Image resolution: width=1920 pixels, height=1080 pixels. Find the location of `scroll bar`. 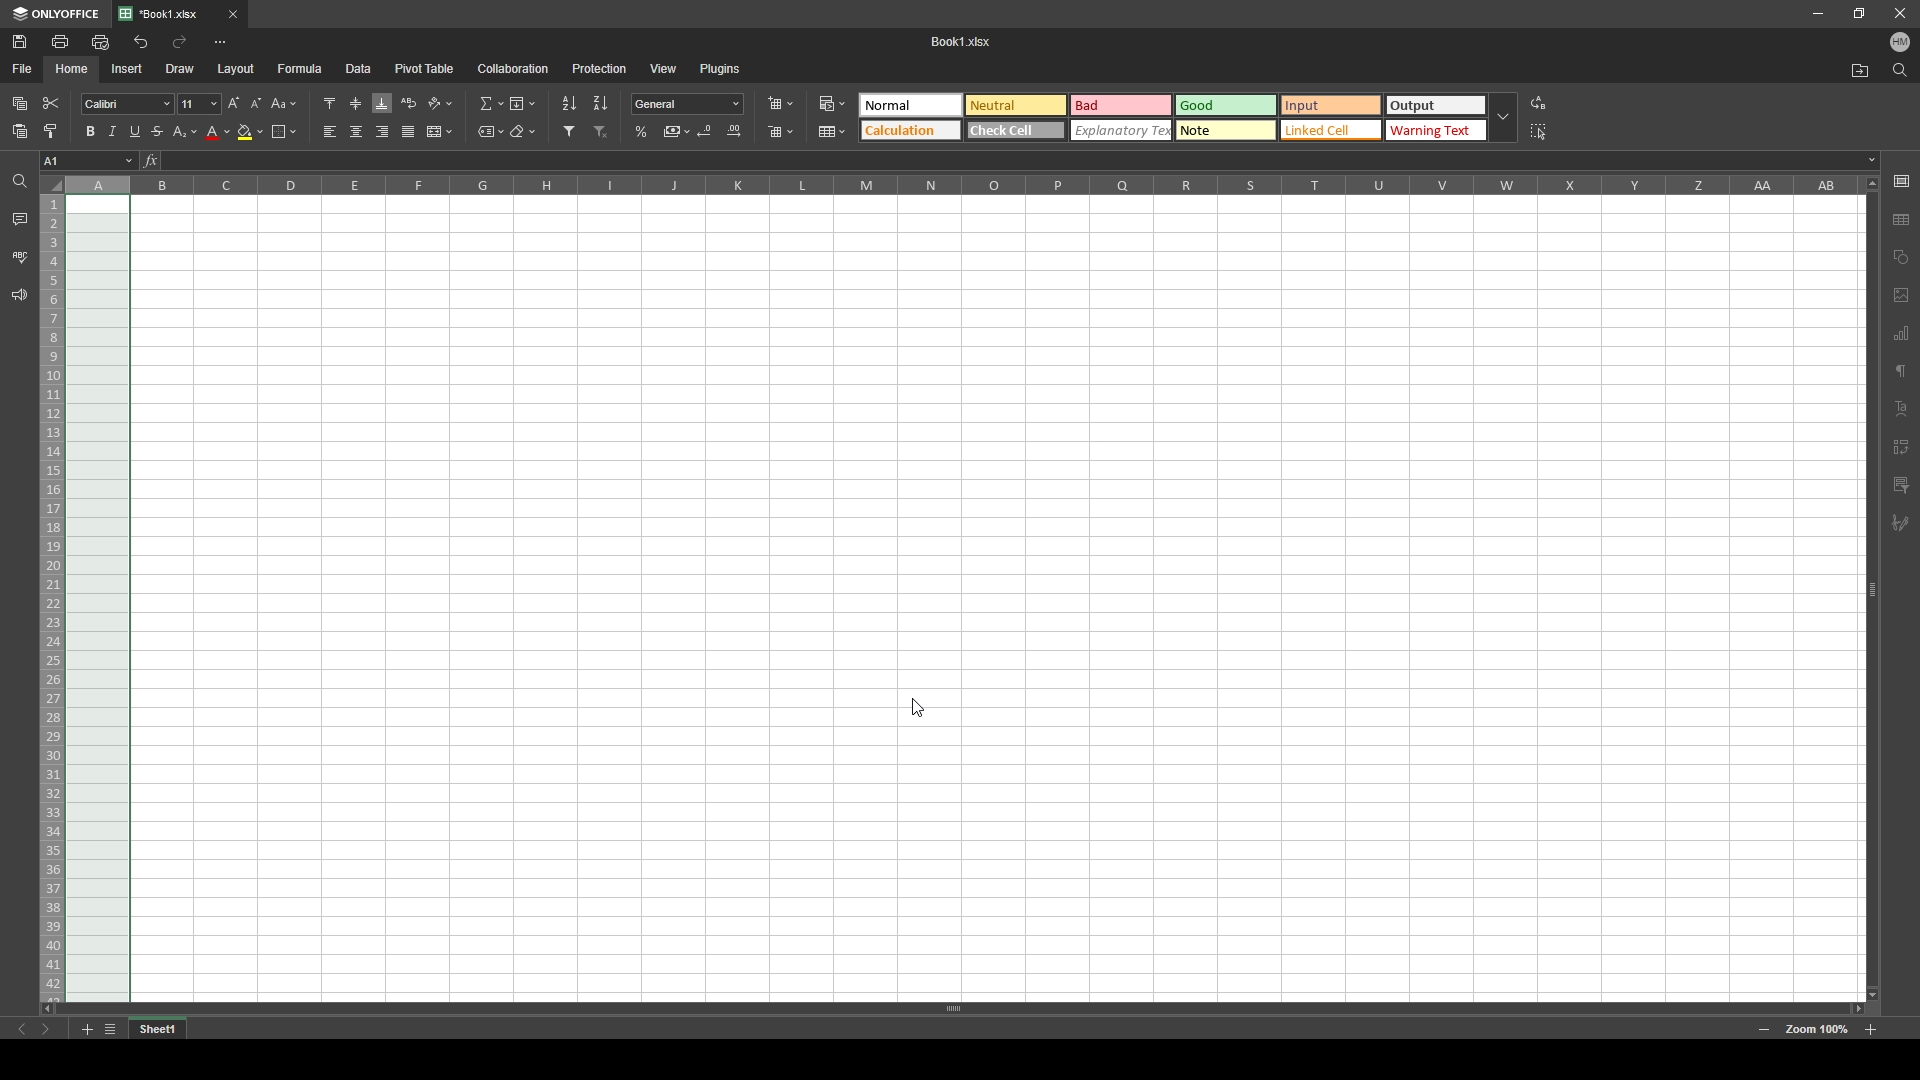

scroll bar is located at coordinates (952, 1008).